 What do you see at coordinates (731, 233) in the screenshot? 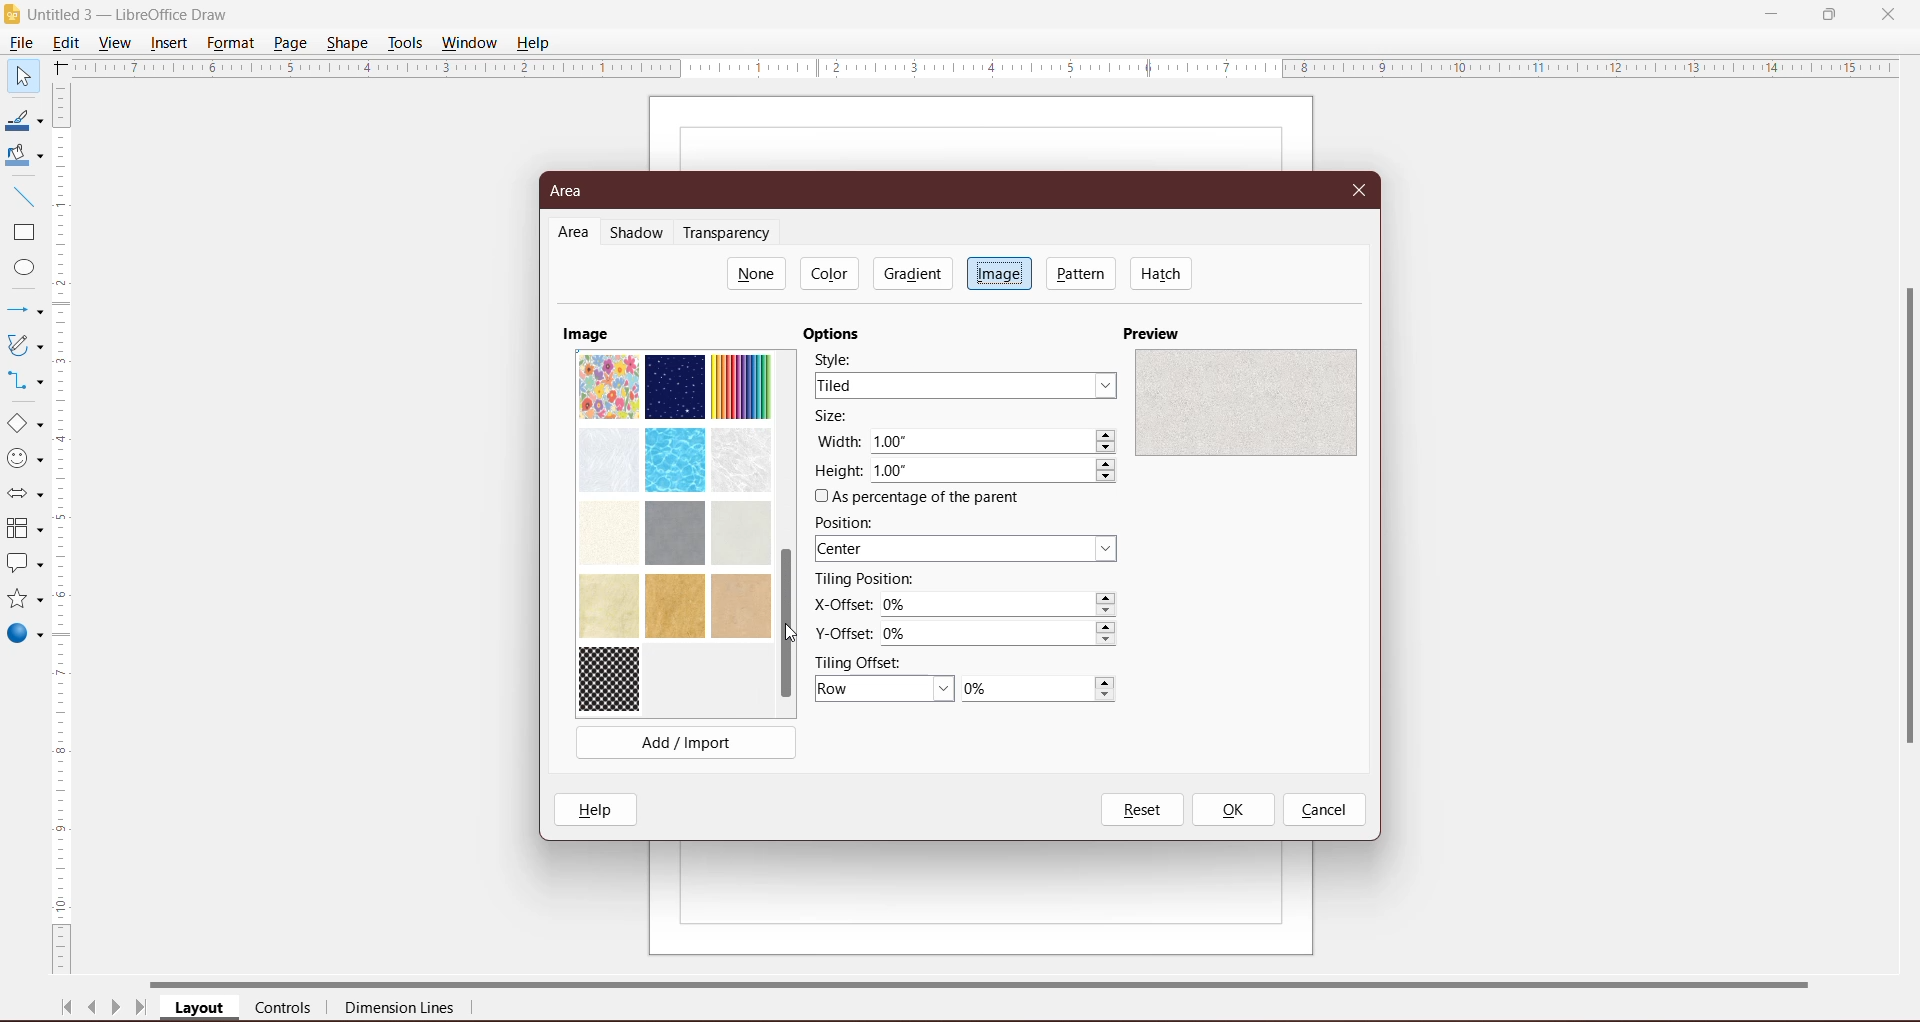
I see `Transparency` at bounding box center [731, 233].